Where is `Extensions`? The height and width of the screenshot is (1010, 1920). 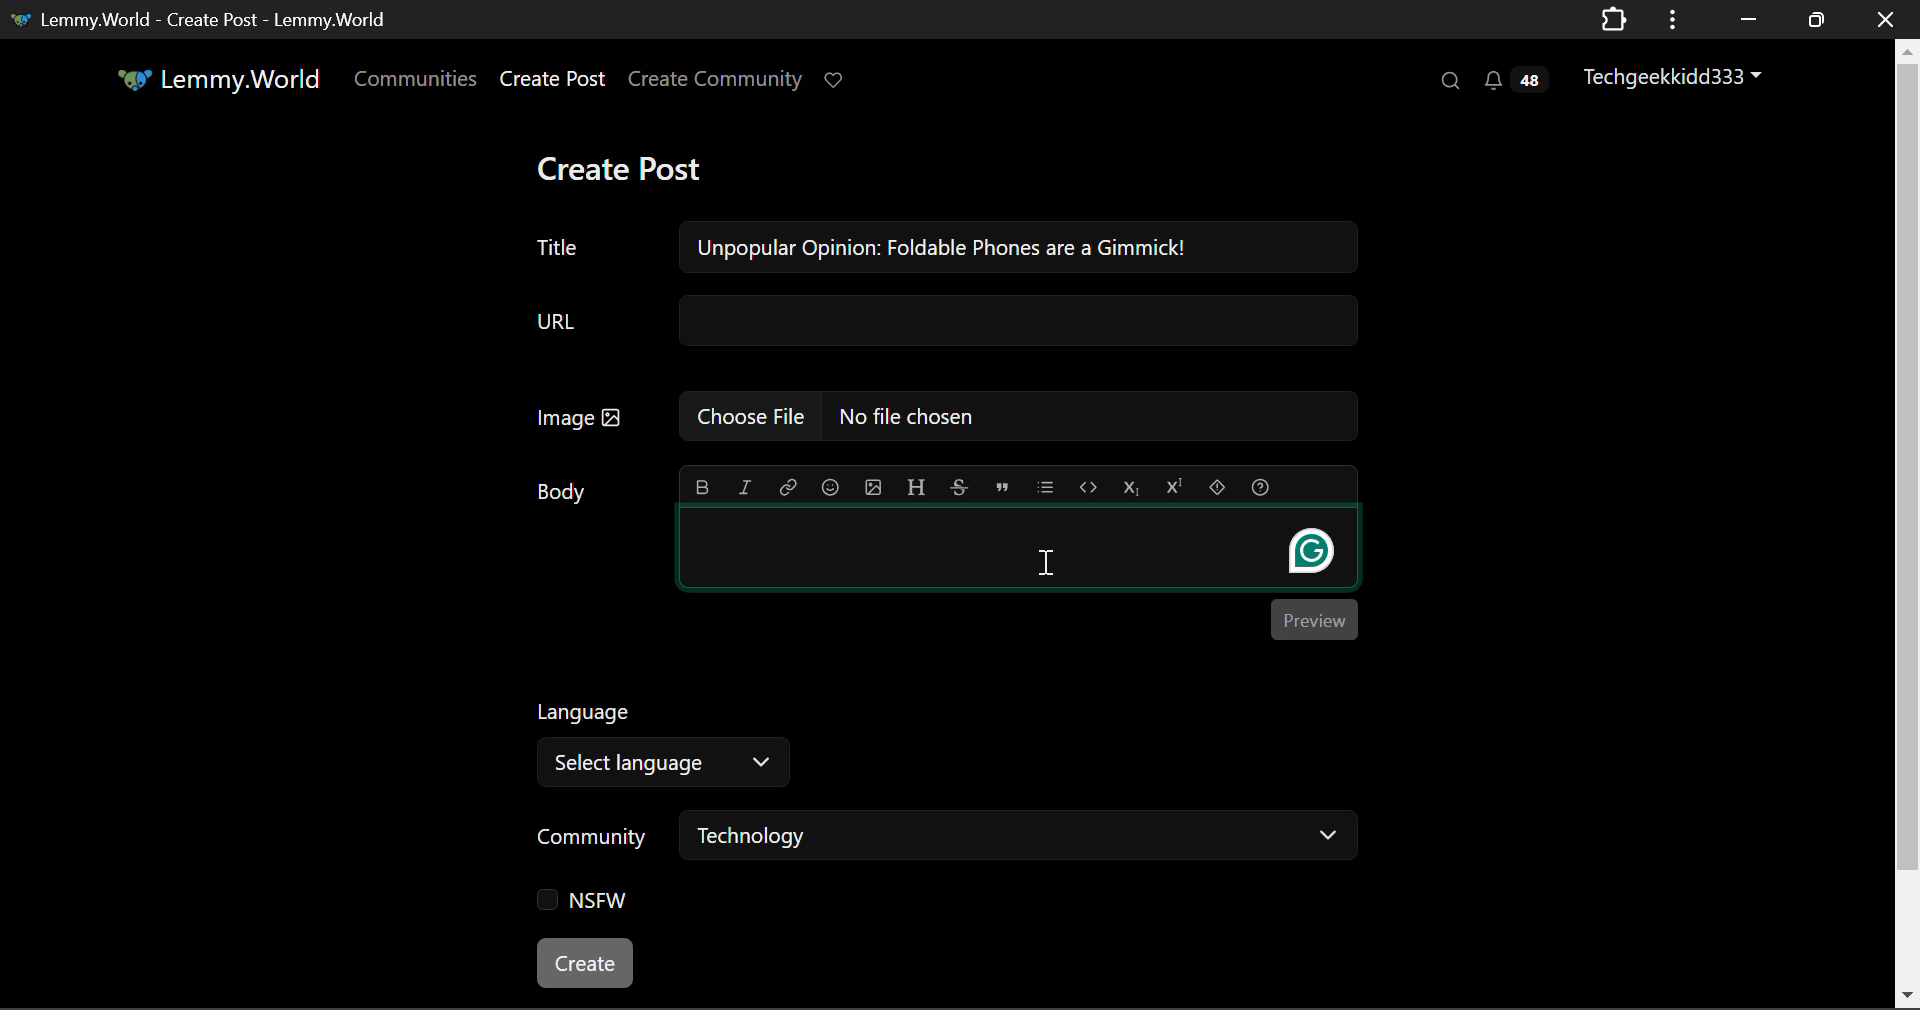
Extensions is located at coordinates (1613, 18).